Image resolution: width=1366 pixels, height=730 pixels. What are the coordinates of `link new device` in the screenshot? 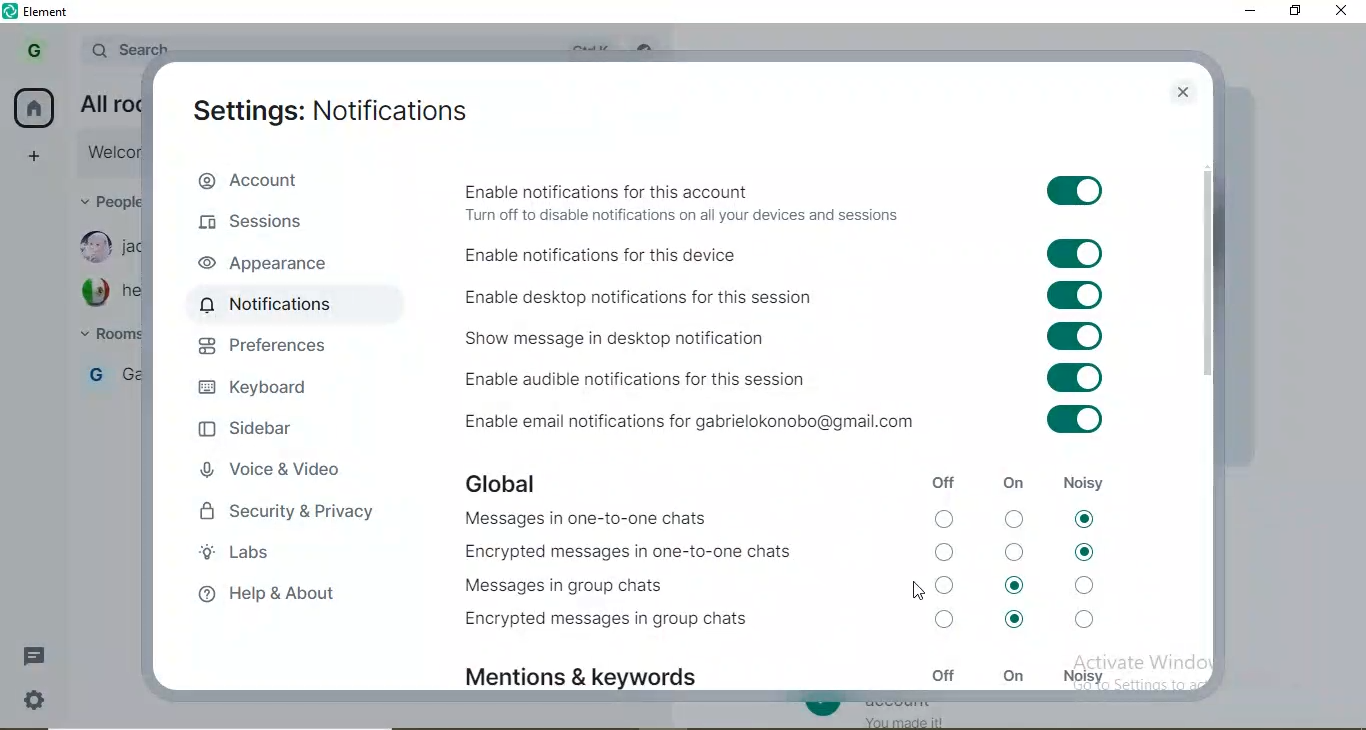 It's located at (107, 154).